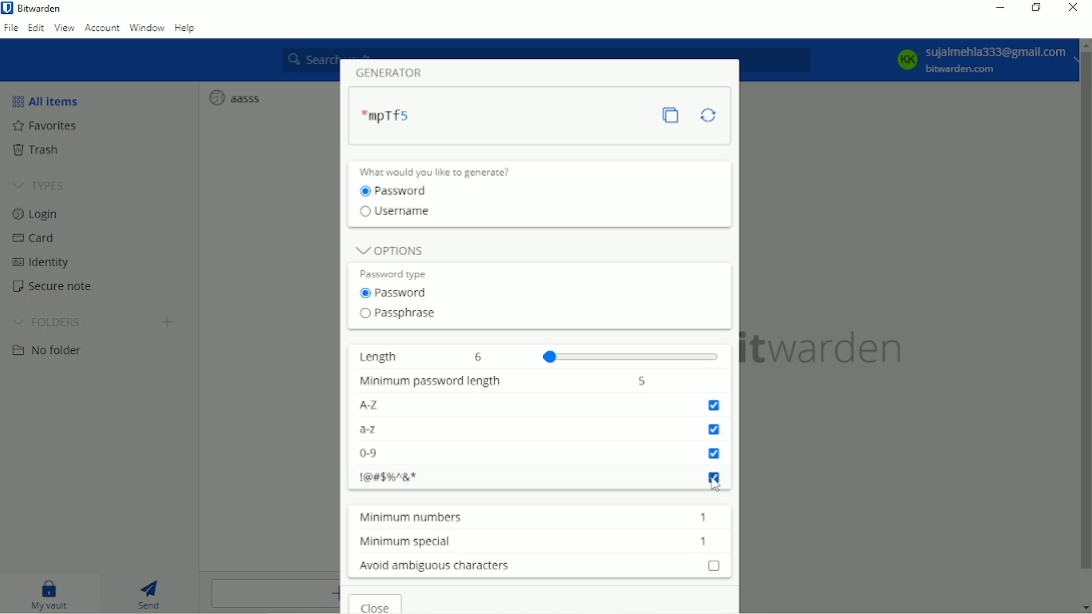 This screenshot has height=614, width=1092. What do you see at coordinates (47, 320) in the screenshot?
I see `Folders` at bounding box center [47, 320].